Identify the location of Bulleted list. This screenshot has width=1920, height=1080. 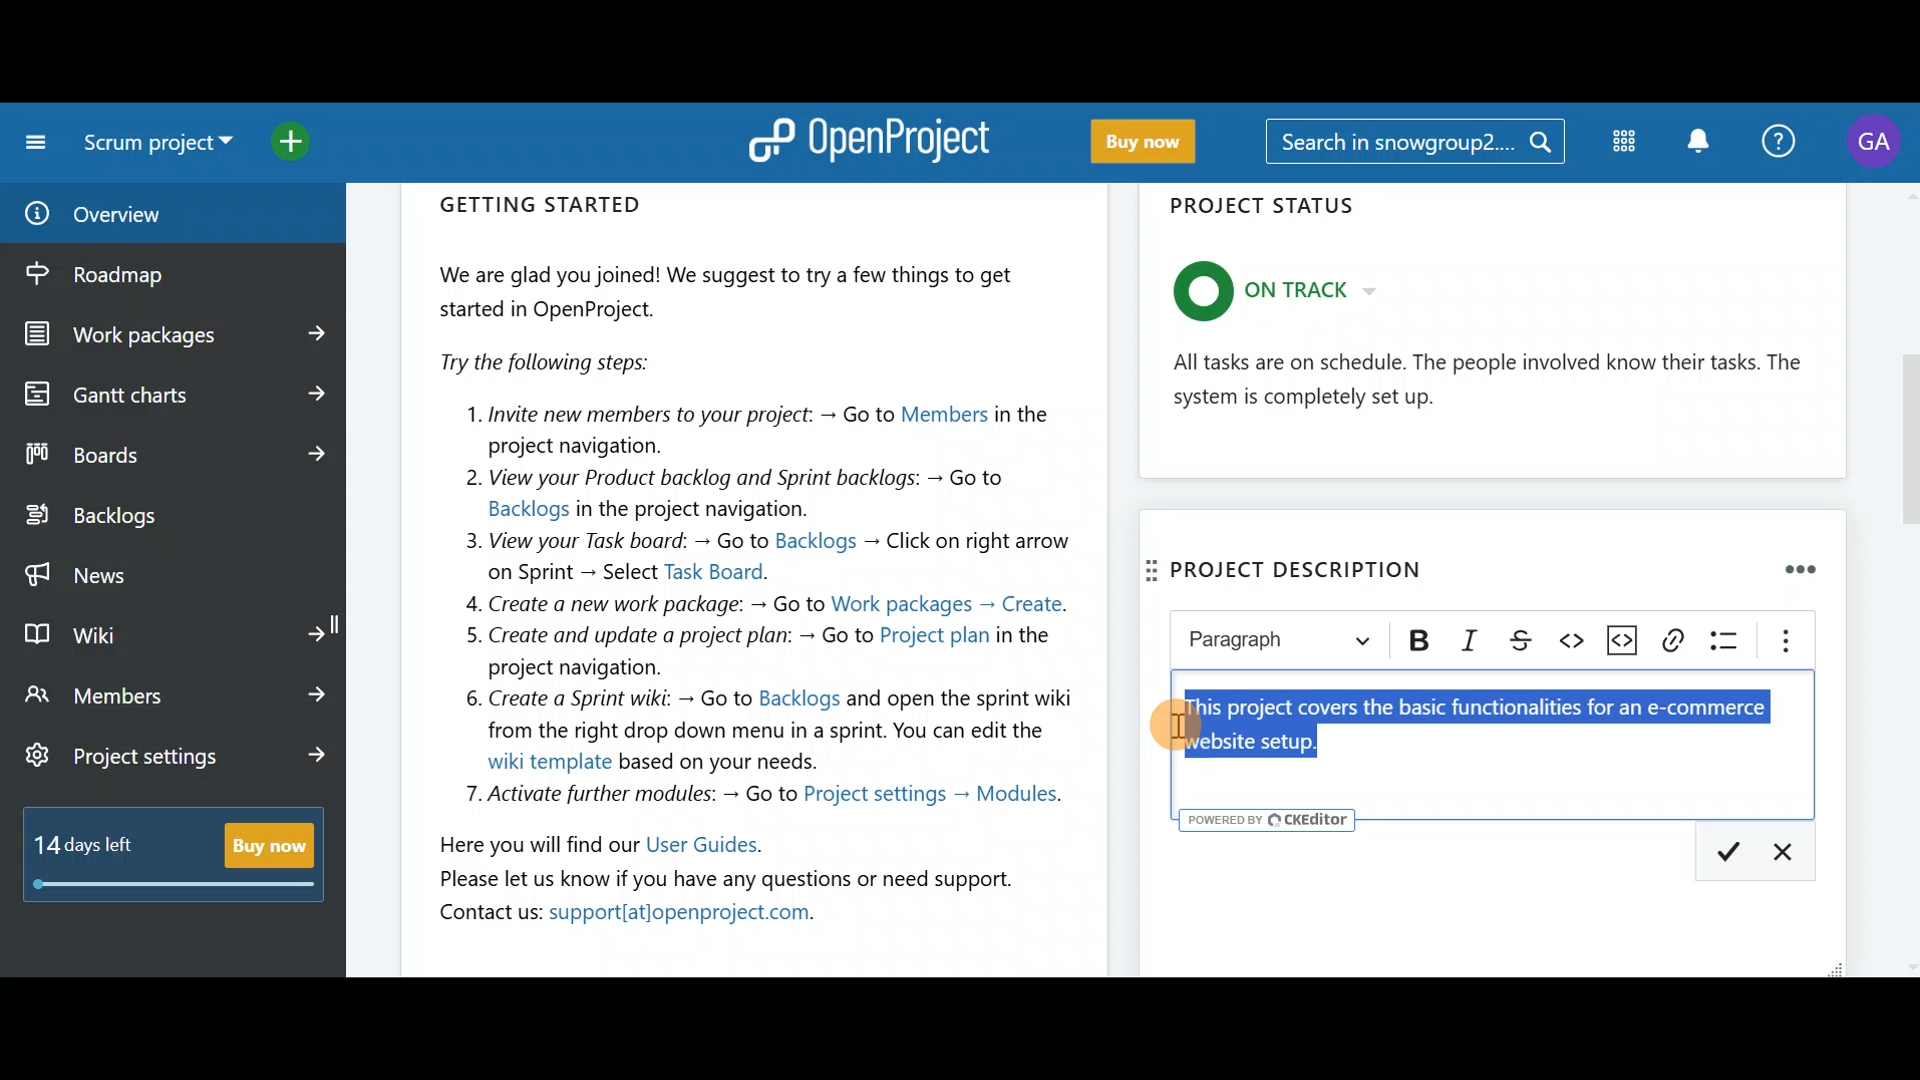
(1726, 649).